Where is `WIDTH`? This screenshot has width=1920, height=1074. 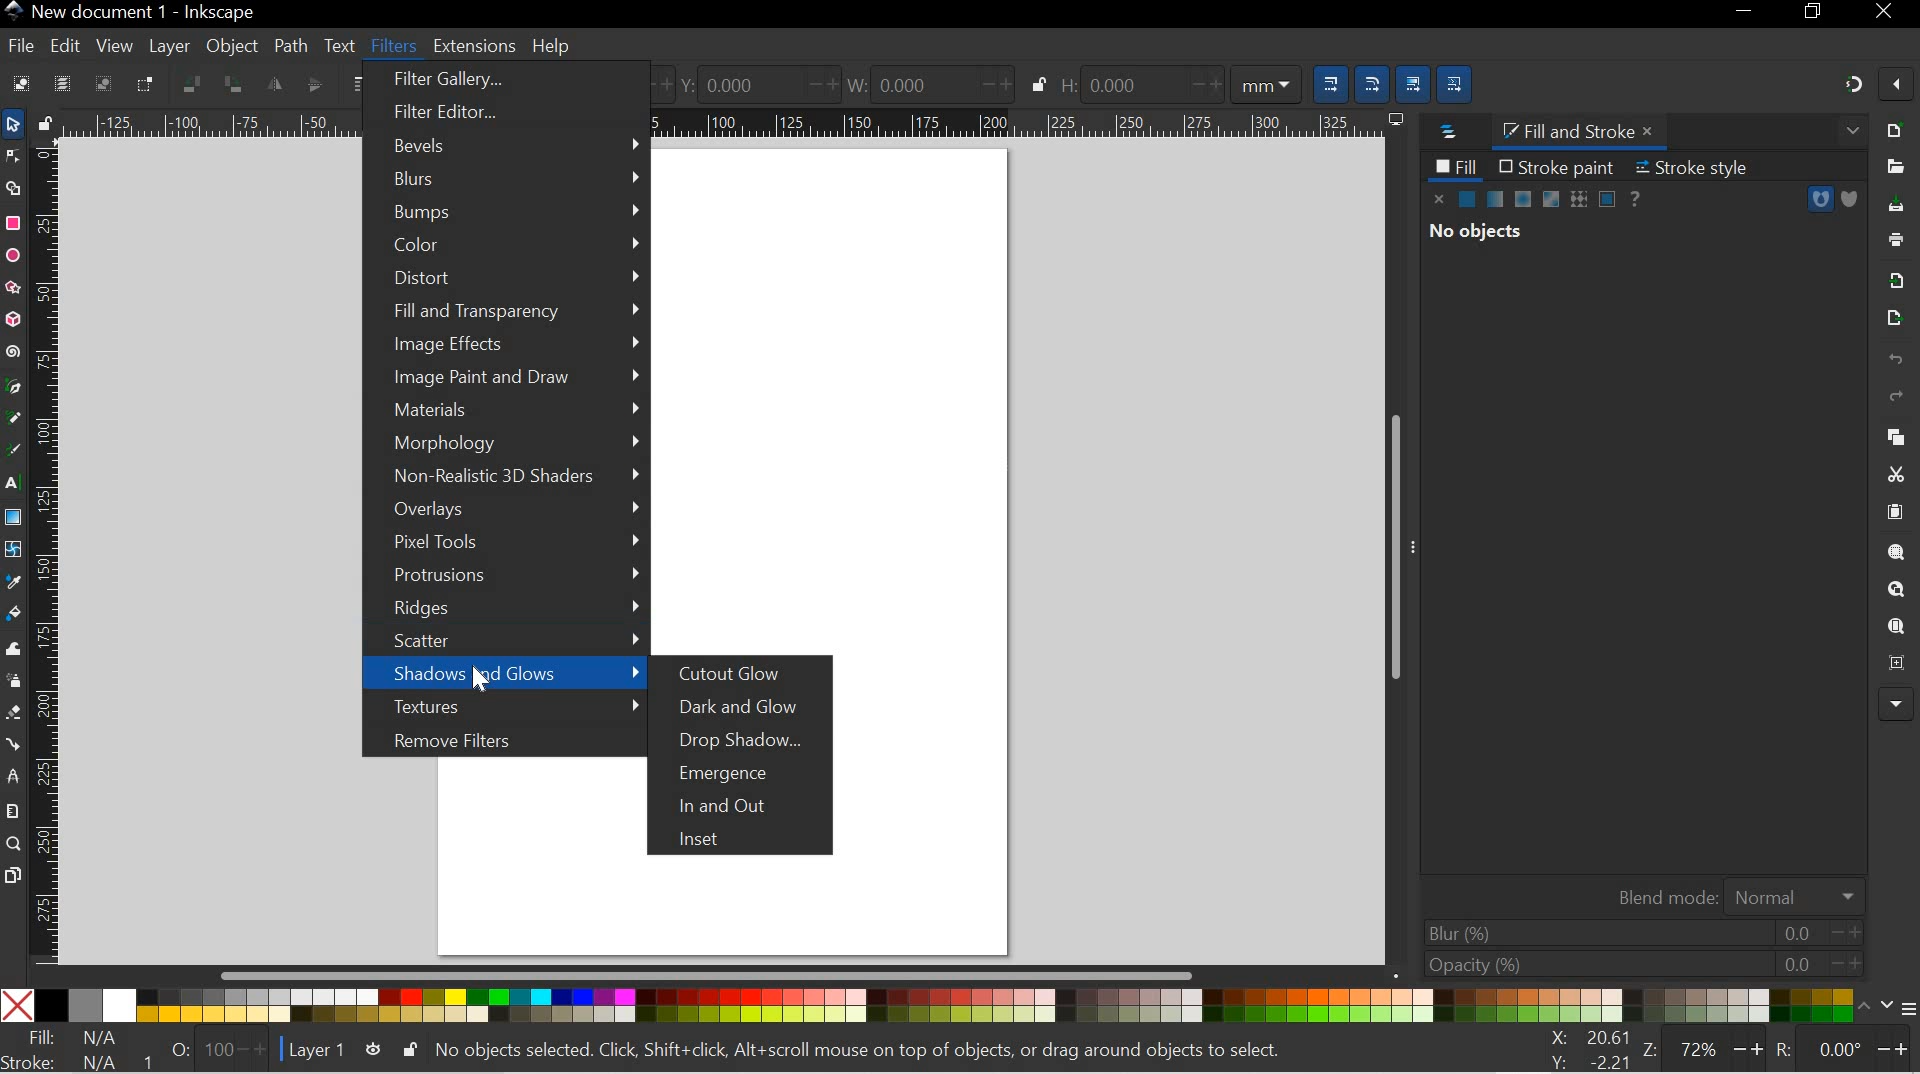 WIDTH is located at coordinates (924, 82).